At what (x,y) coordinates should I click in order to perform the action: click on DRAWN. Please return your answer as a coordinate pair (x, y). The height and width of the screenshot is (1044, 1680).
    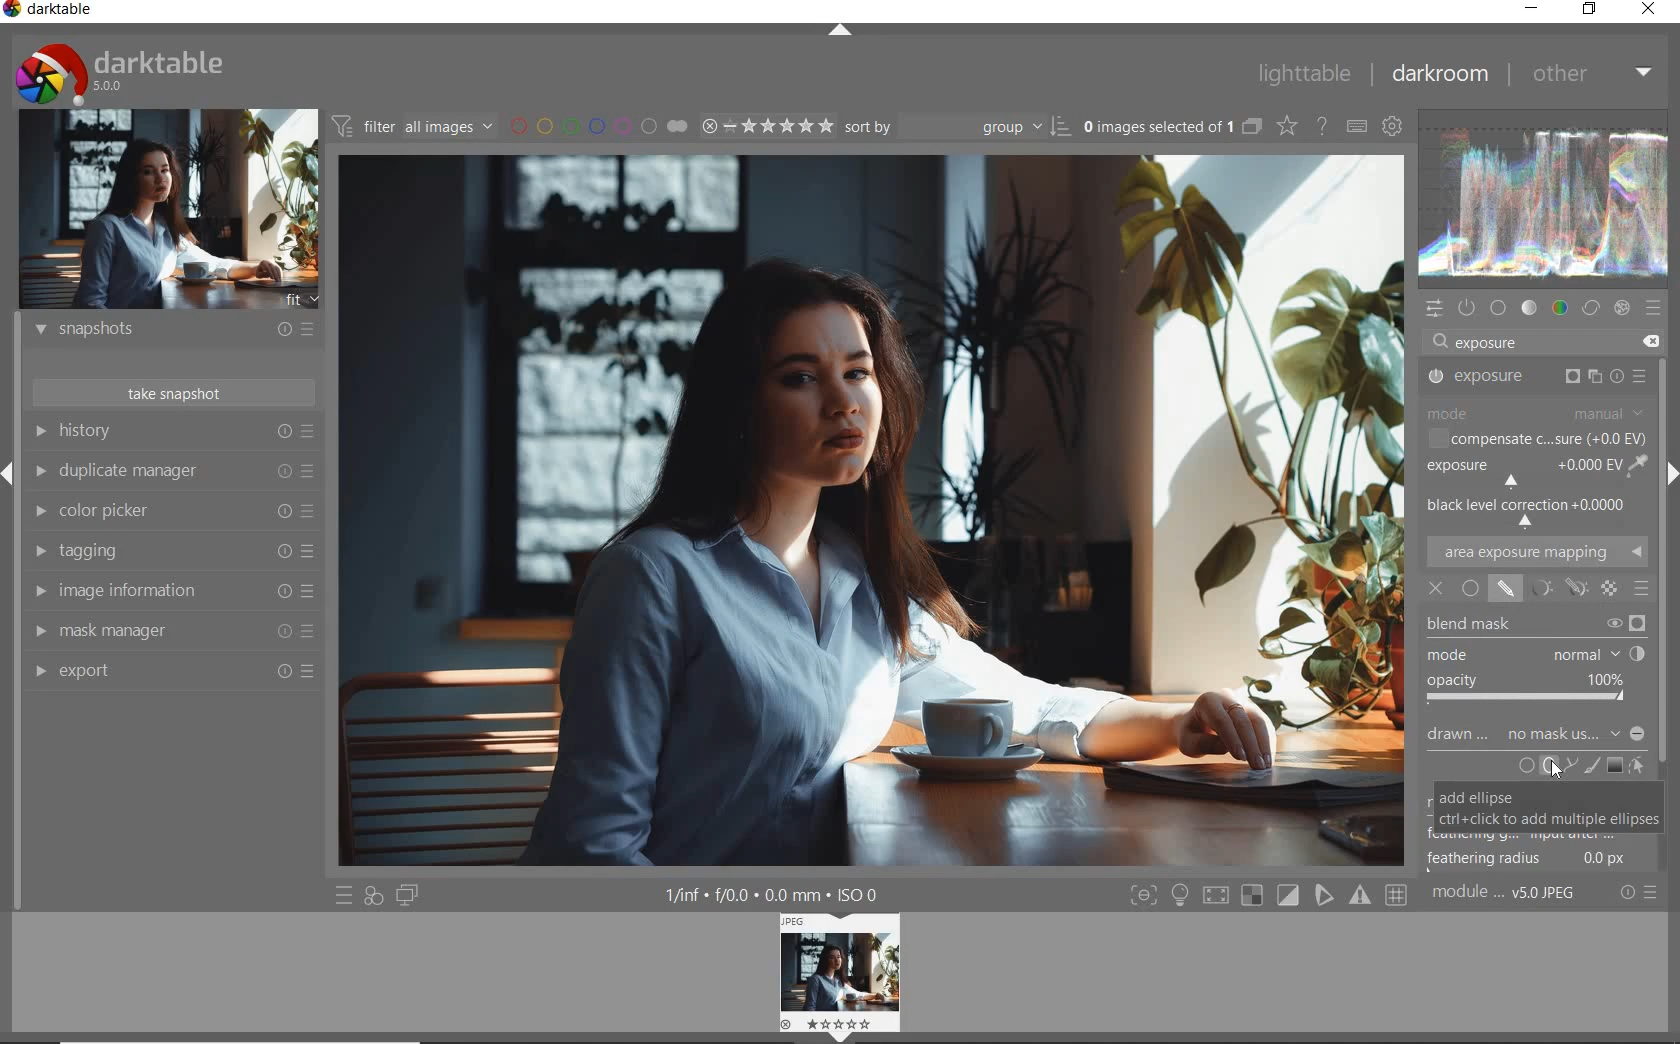
    Looking at the image, I should click on (1536, 736).